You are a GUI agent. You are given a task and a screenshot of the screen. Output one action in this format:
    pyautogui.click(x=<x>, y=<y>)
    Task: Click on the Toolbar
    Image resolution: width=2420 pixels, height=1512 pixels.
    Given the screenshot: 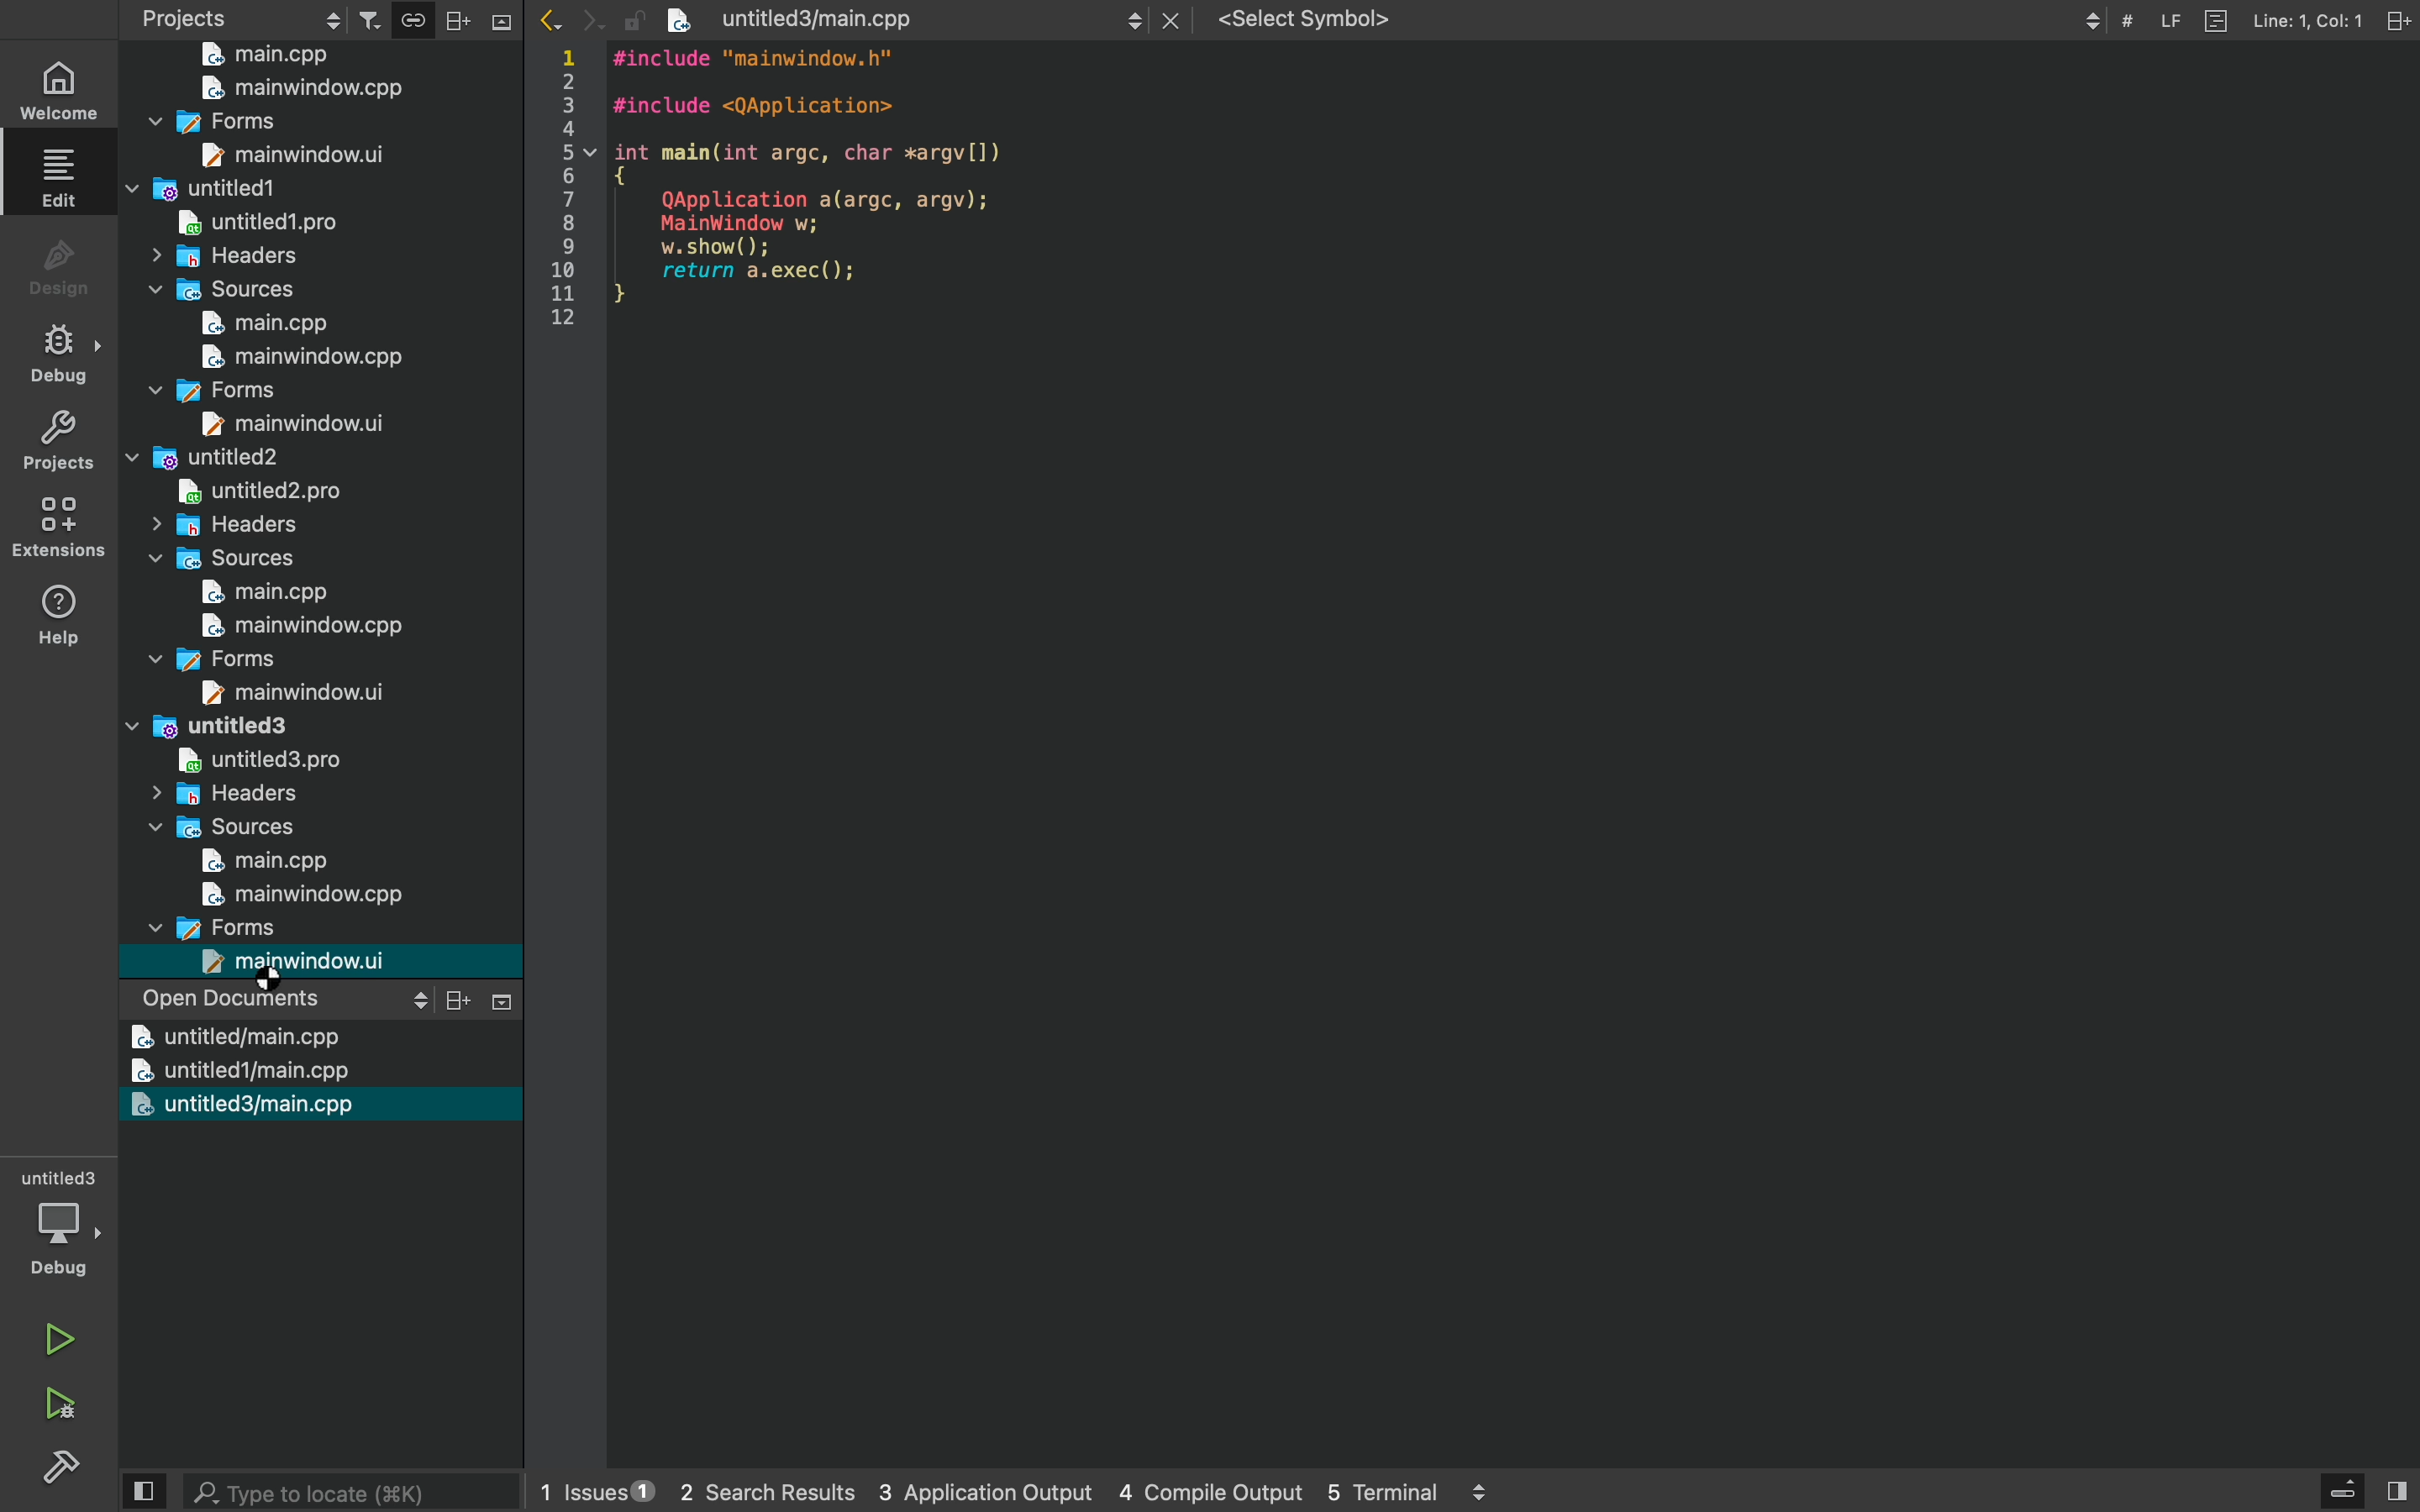 What is the action you would take?
    pyautogui.click(x=2251, y=29)
    